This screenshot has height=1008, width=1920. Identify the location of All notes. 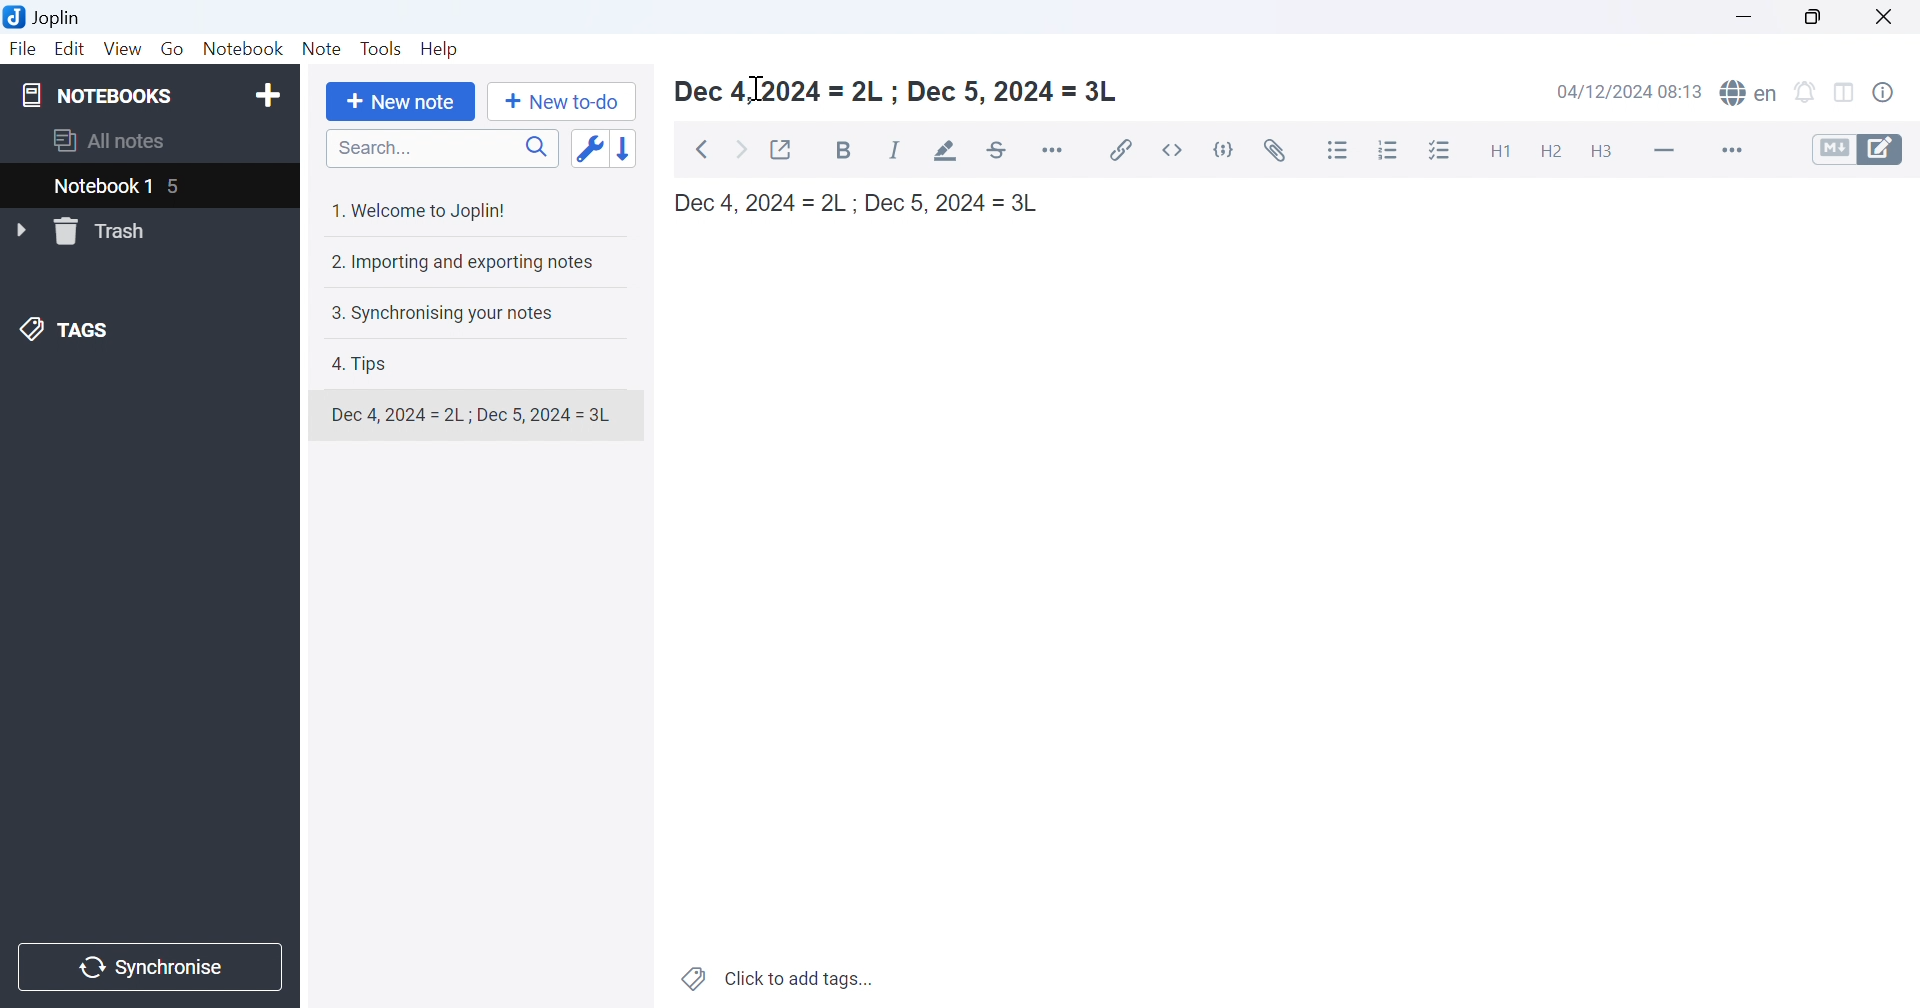
(115, 140).